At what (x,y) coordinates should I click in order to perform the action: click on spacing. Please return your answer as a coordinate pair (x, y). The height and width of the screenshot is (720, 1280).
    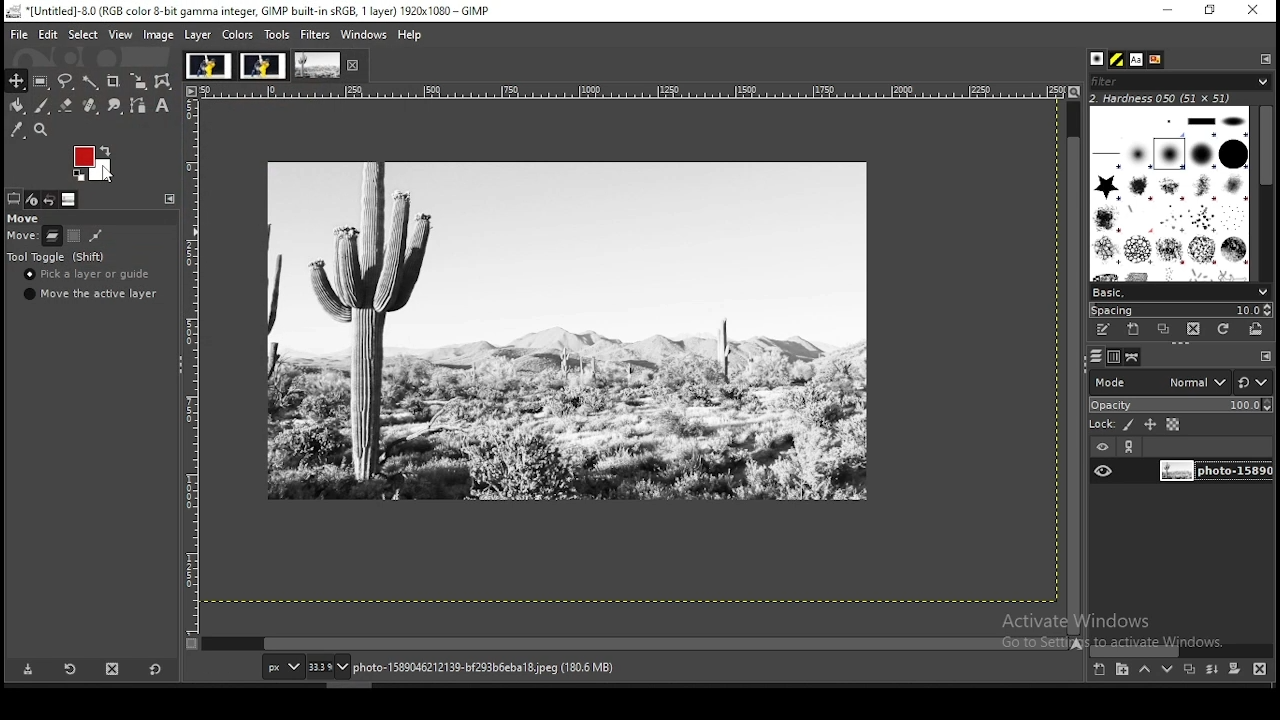
    Looking at the image, I should click on (1180, 310).